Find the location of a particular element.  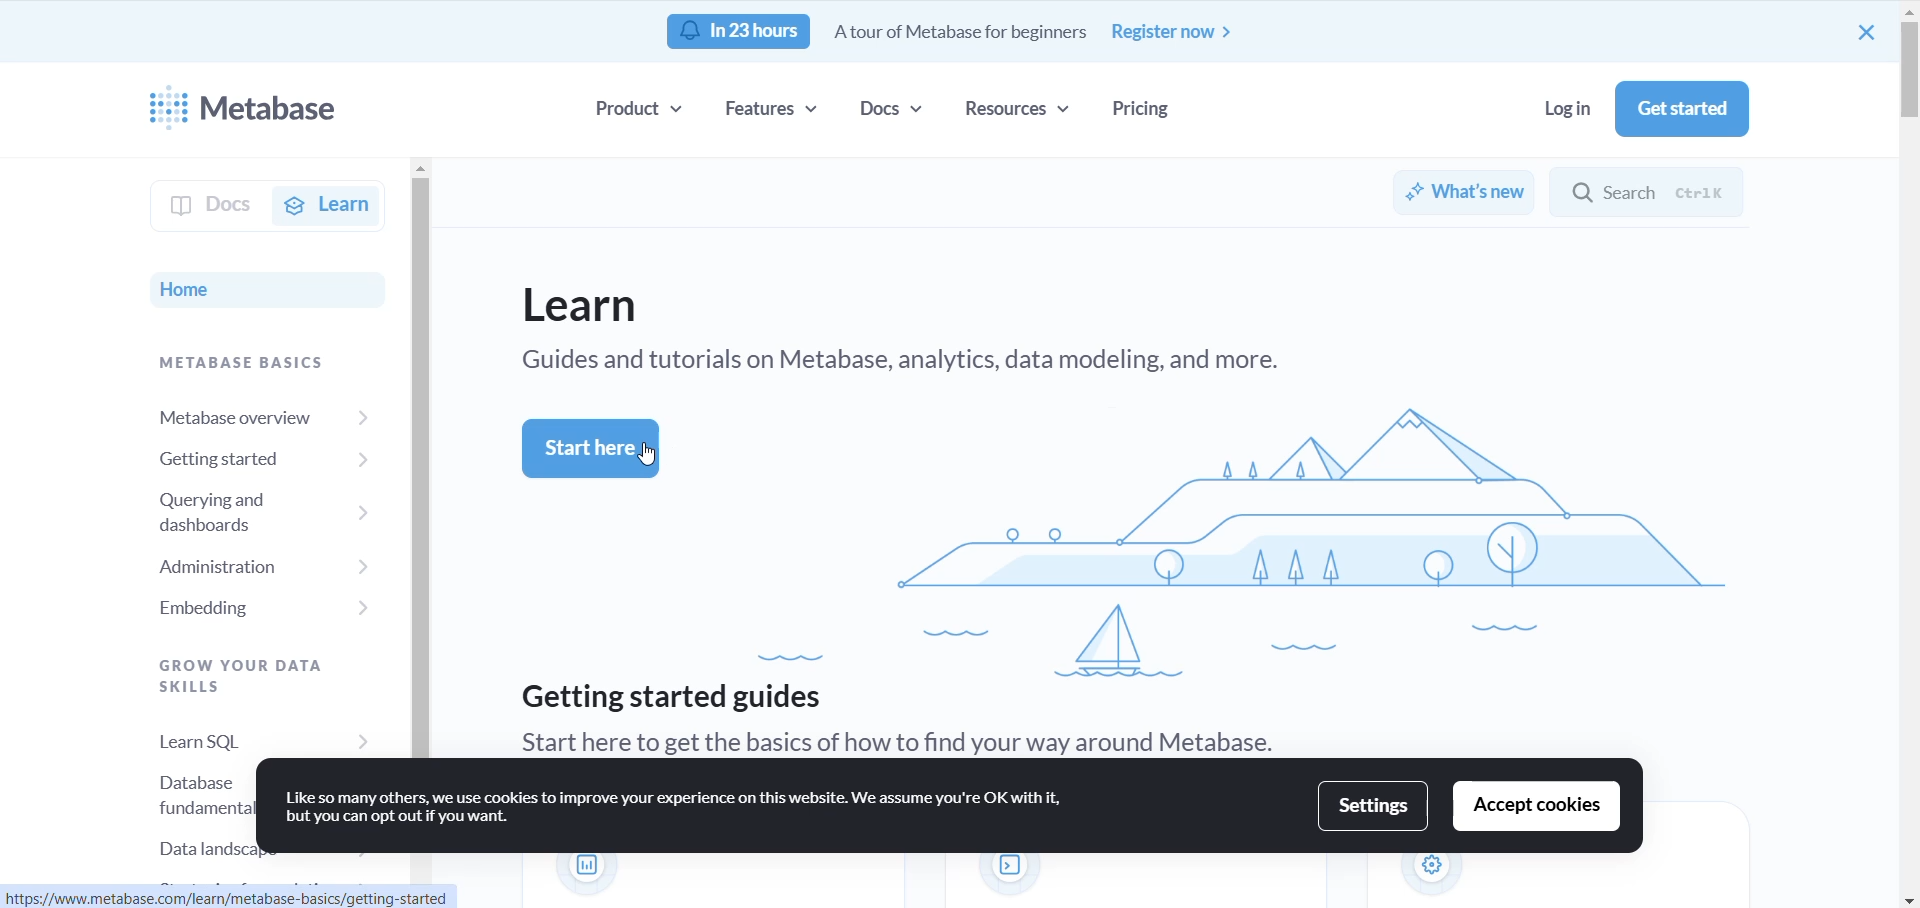

grow your data skills is located at coordinates (220, 670).